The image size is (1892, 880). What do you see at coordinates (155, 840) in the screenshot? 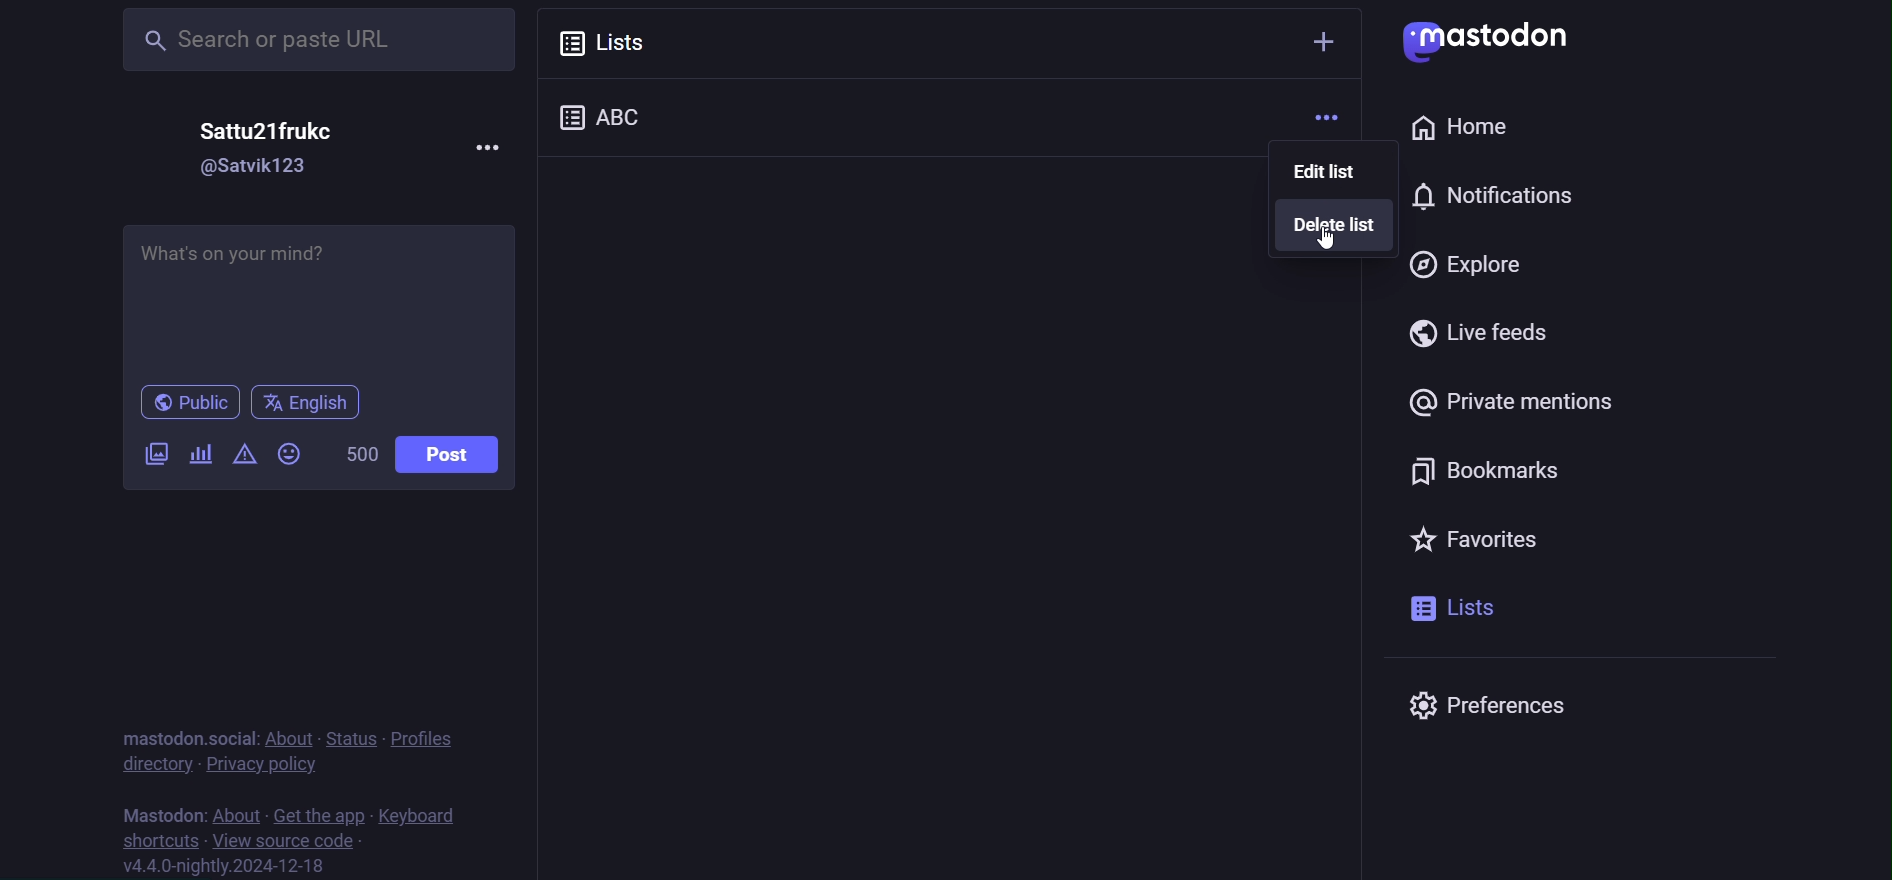
I see `shortcut` at bounding box center [155, 840].